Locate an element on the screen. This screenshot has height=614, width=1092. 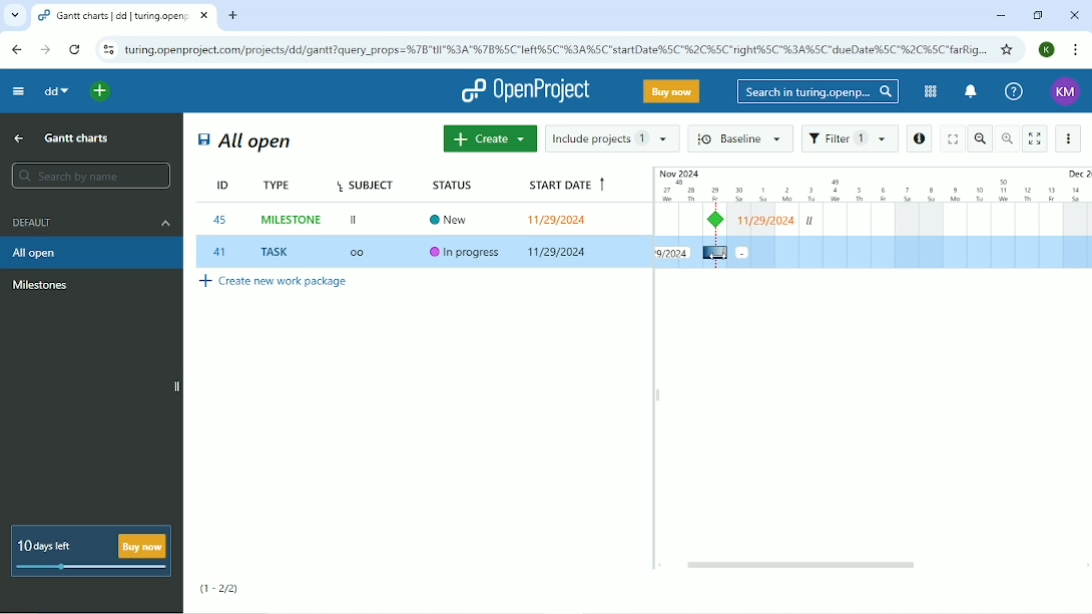
Modules is located at coordinates (929, 91).